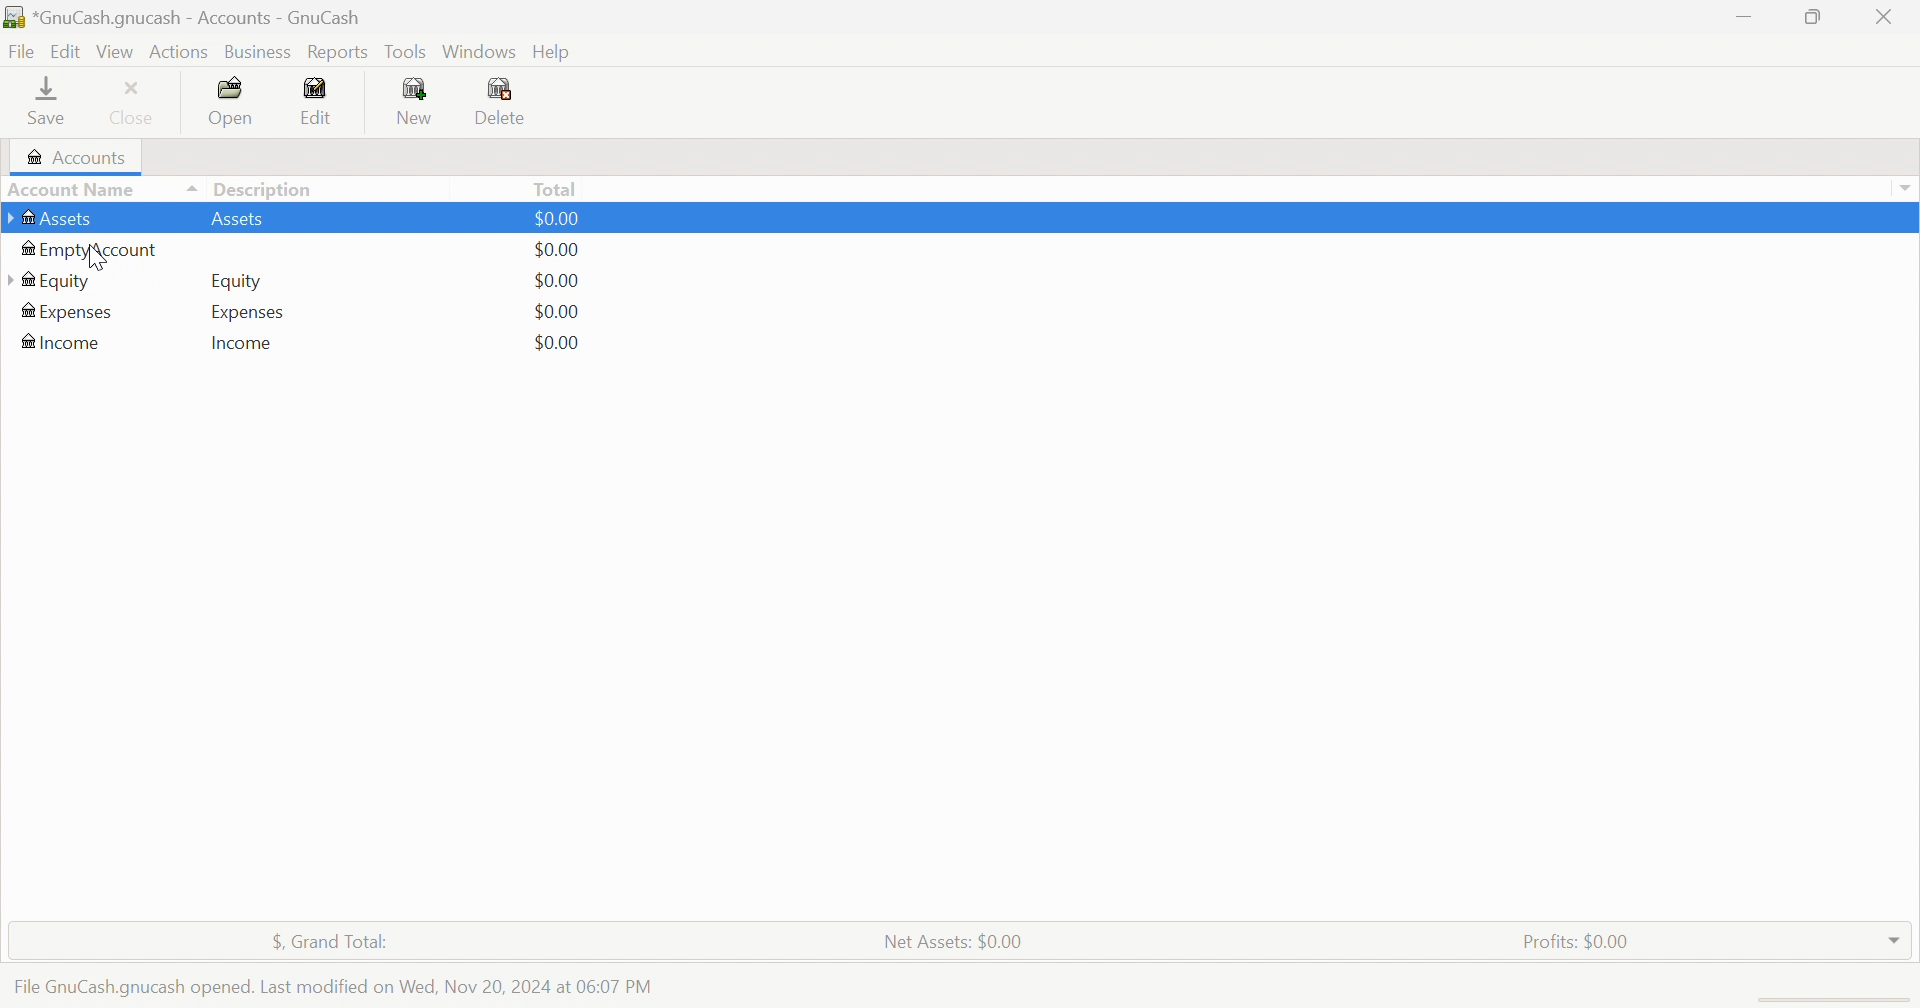 This screenshot has height=1008, width=1920. What do you see at coordinates (1580, 942) in the screenshot?
I see `Profits: $0.00` at bounding box center [1580, 942].